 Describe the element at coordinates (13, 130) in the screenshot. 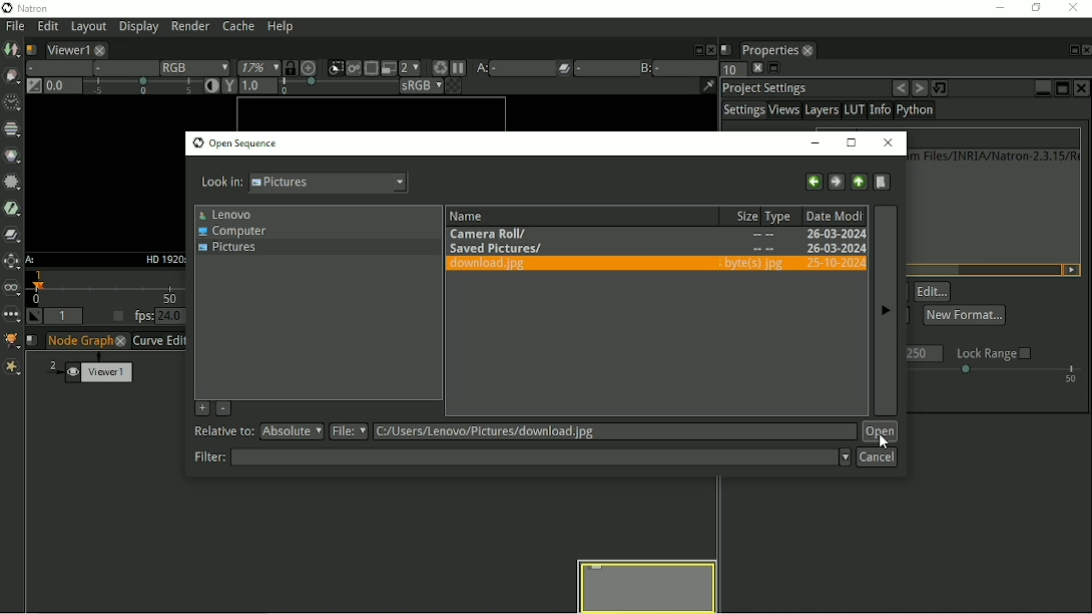

I see `Channel` at that location.